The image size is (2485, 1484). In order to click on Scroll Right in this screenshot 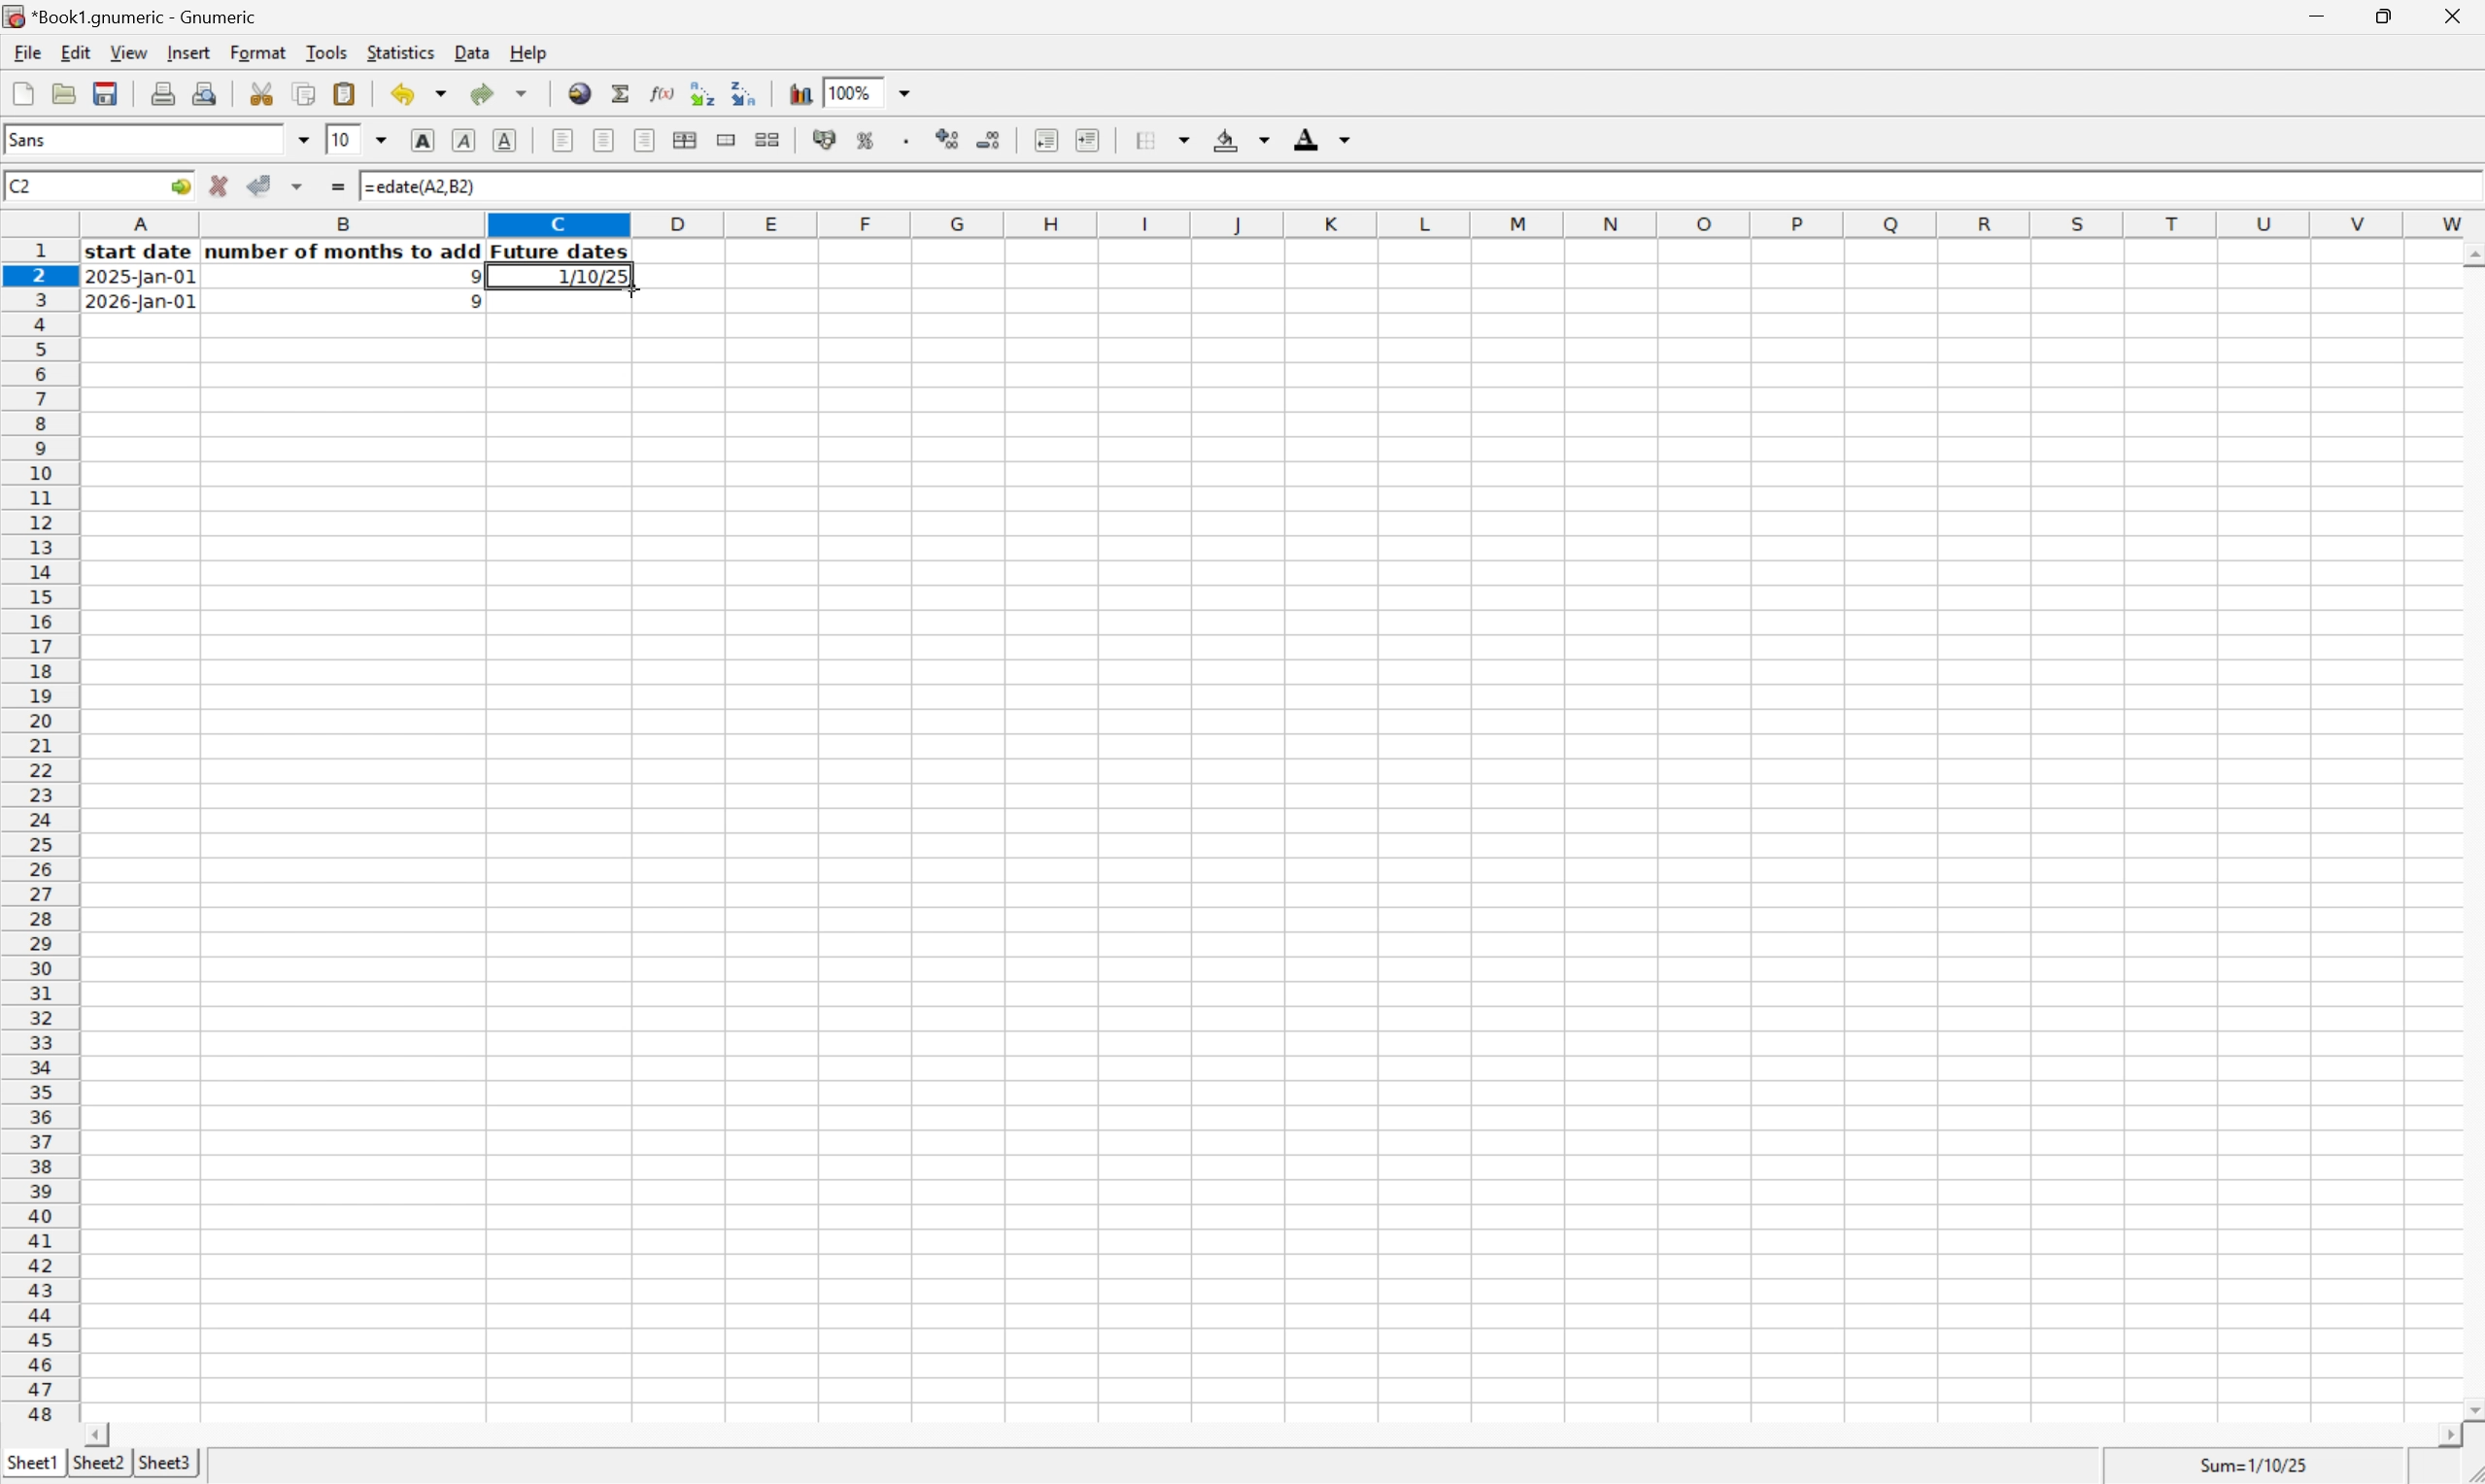, I will do `click(2443, 1435)`.